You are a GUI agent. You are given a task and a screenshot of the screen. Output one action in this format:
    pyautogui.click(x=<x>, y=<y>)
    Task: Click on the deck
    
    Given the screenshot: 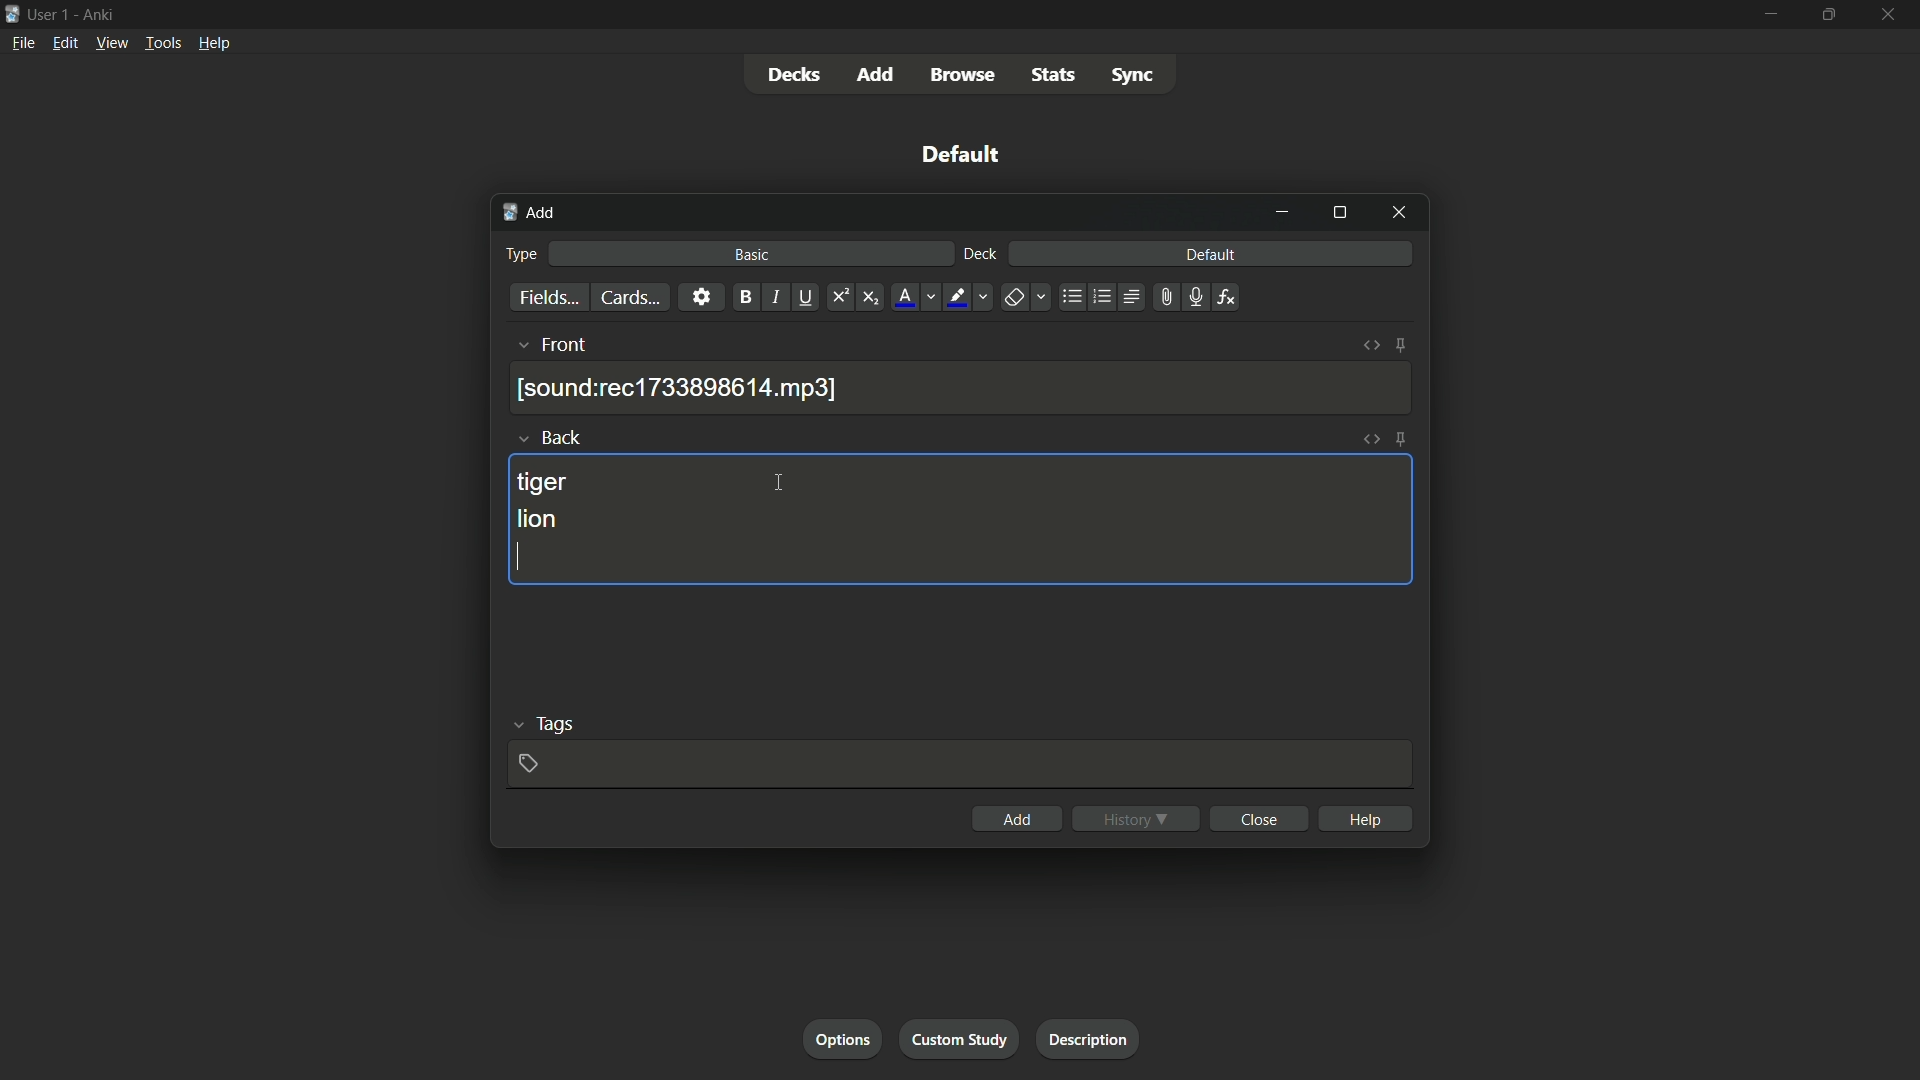 What is the action you would take?
    pyautogui.click(x=979, y=255)
    